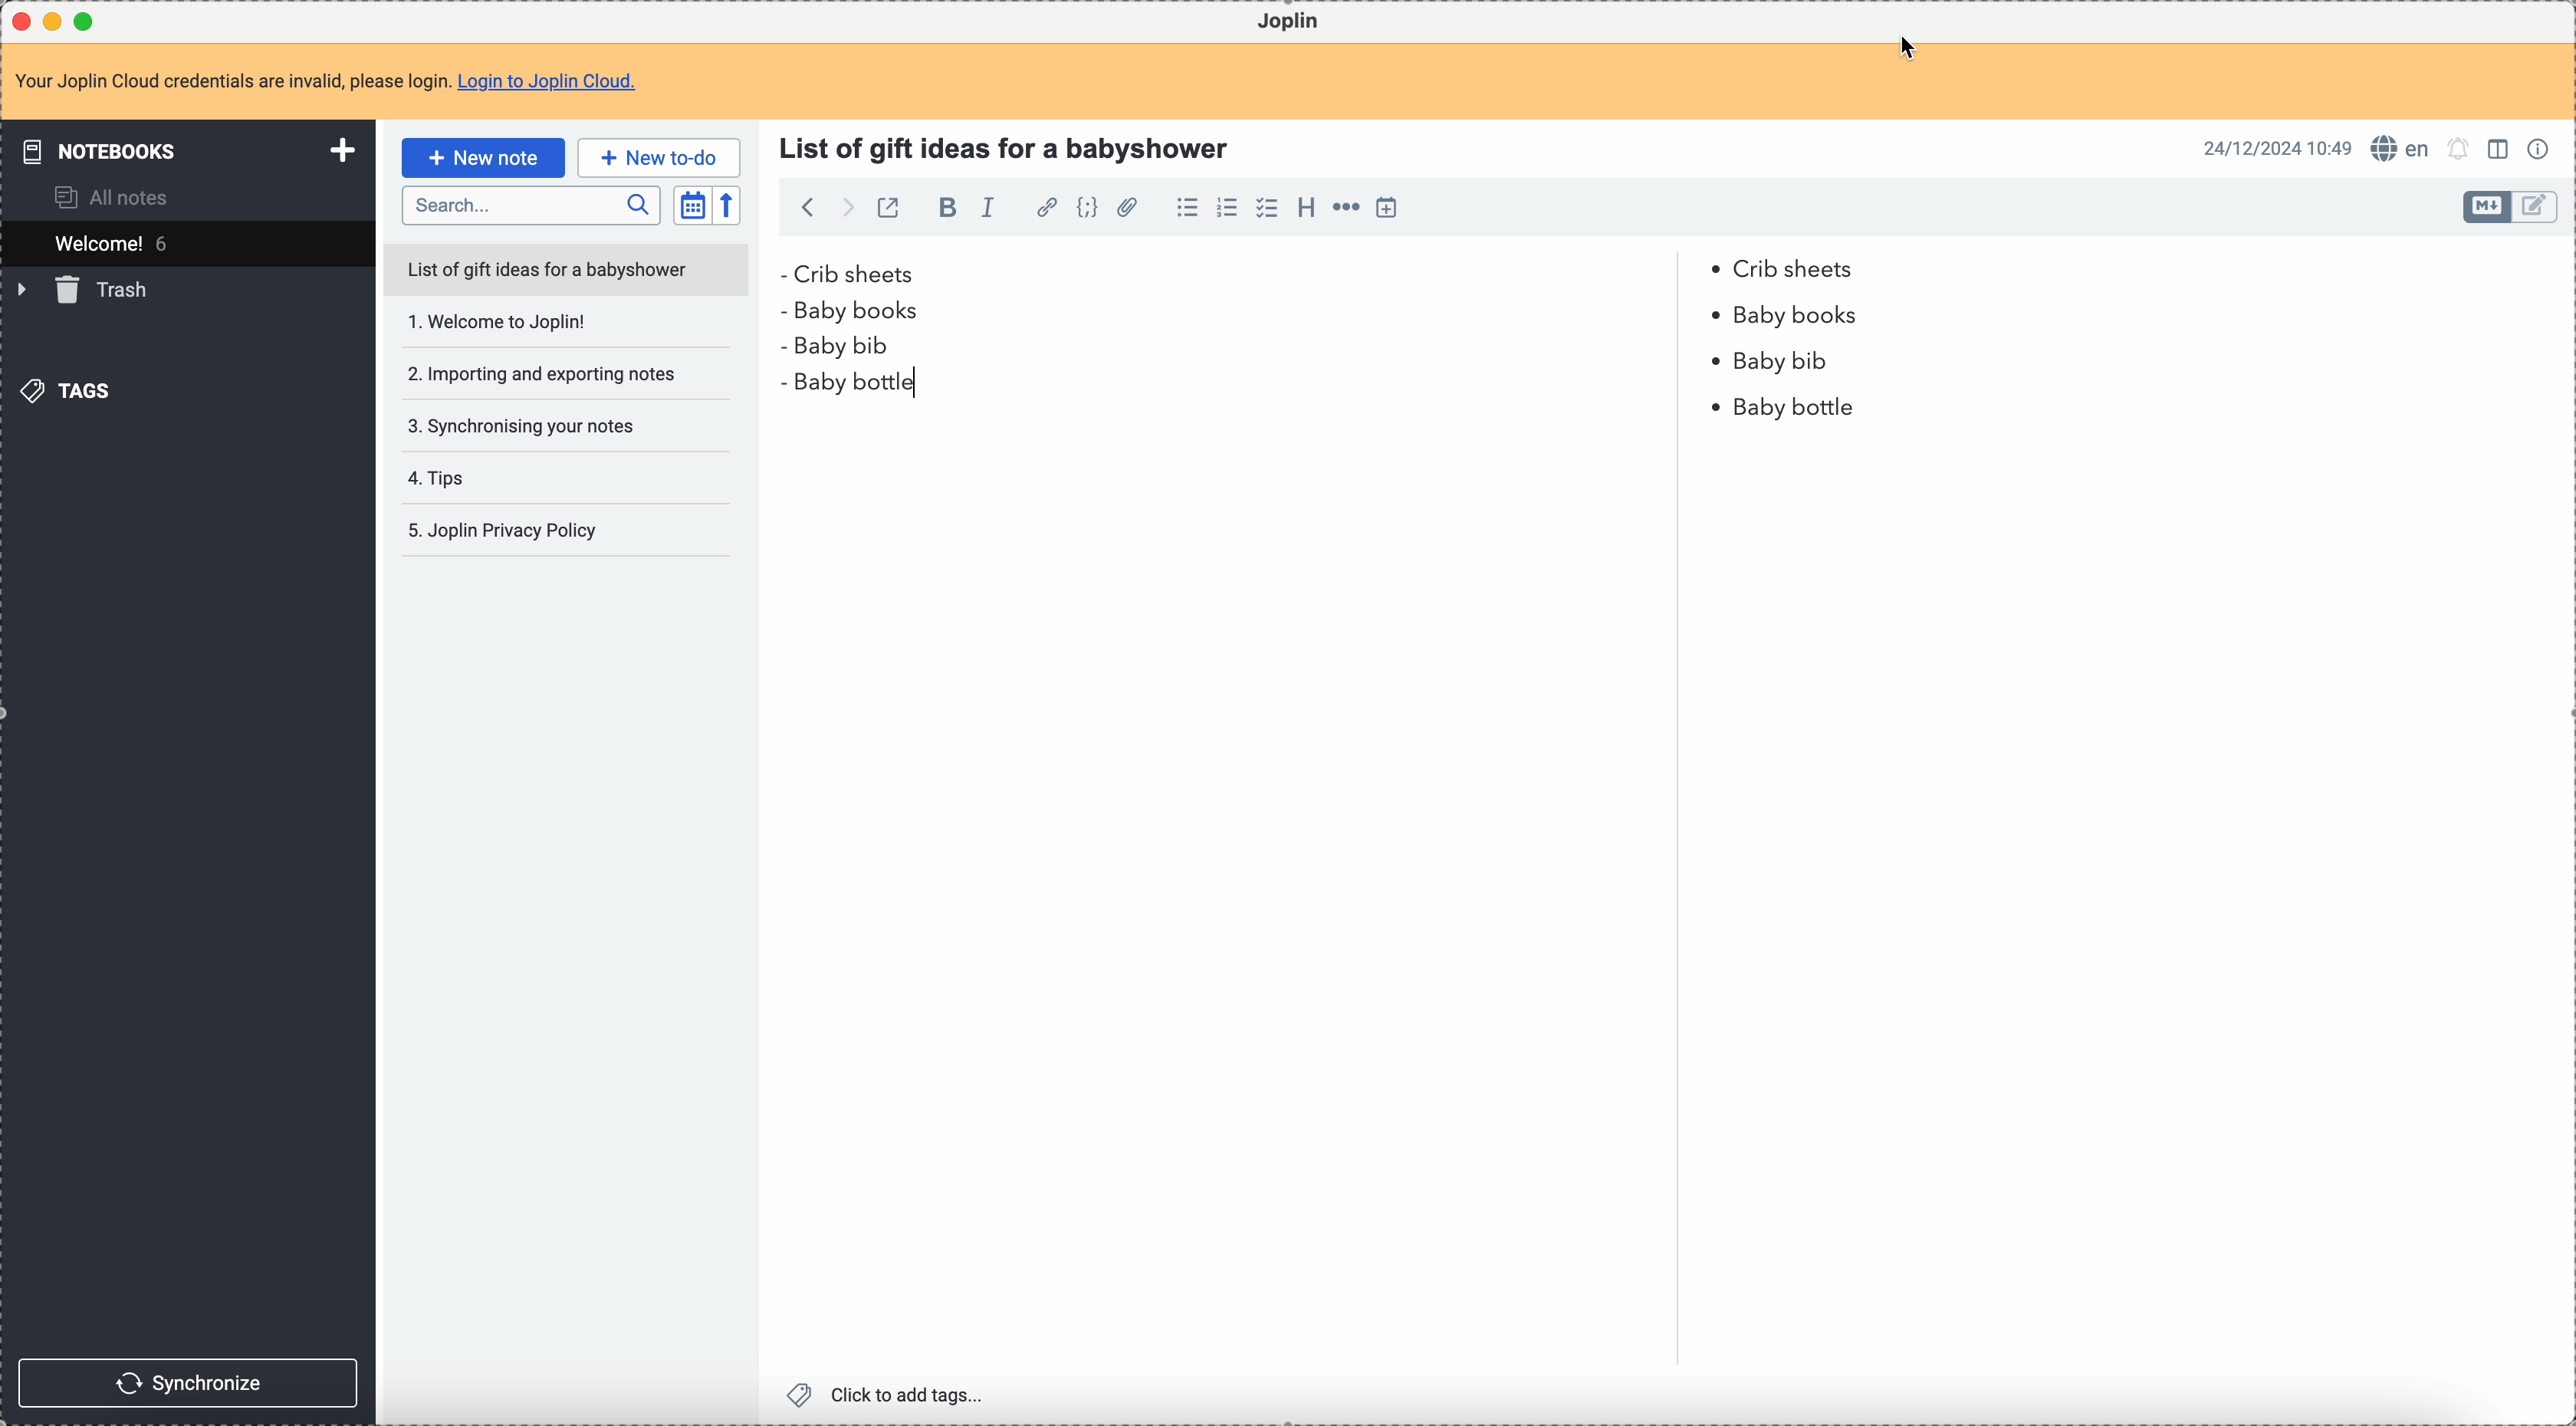 The image size is (2576, 1426). I want to click on maximize Joplin, so click(89, 20).